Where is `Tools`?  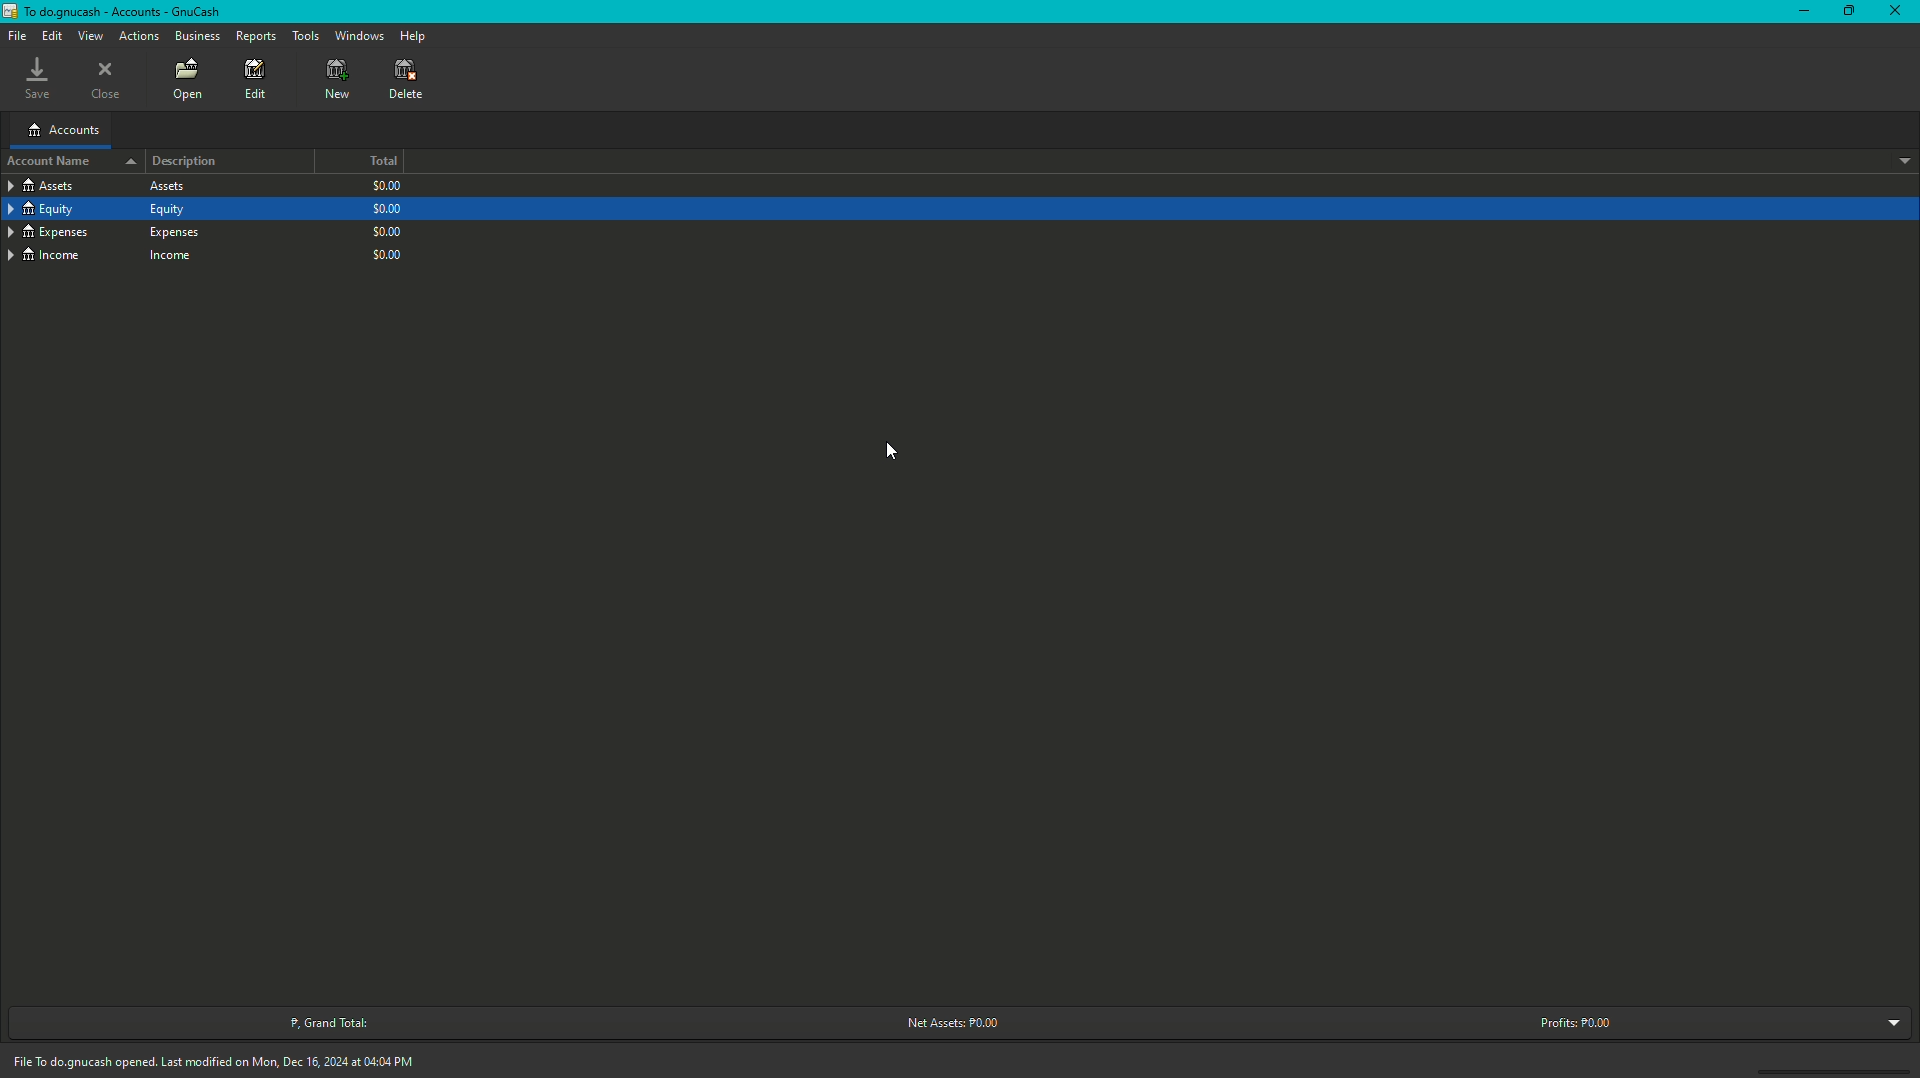 Tools is located at coordinates (305, 36).